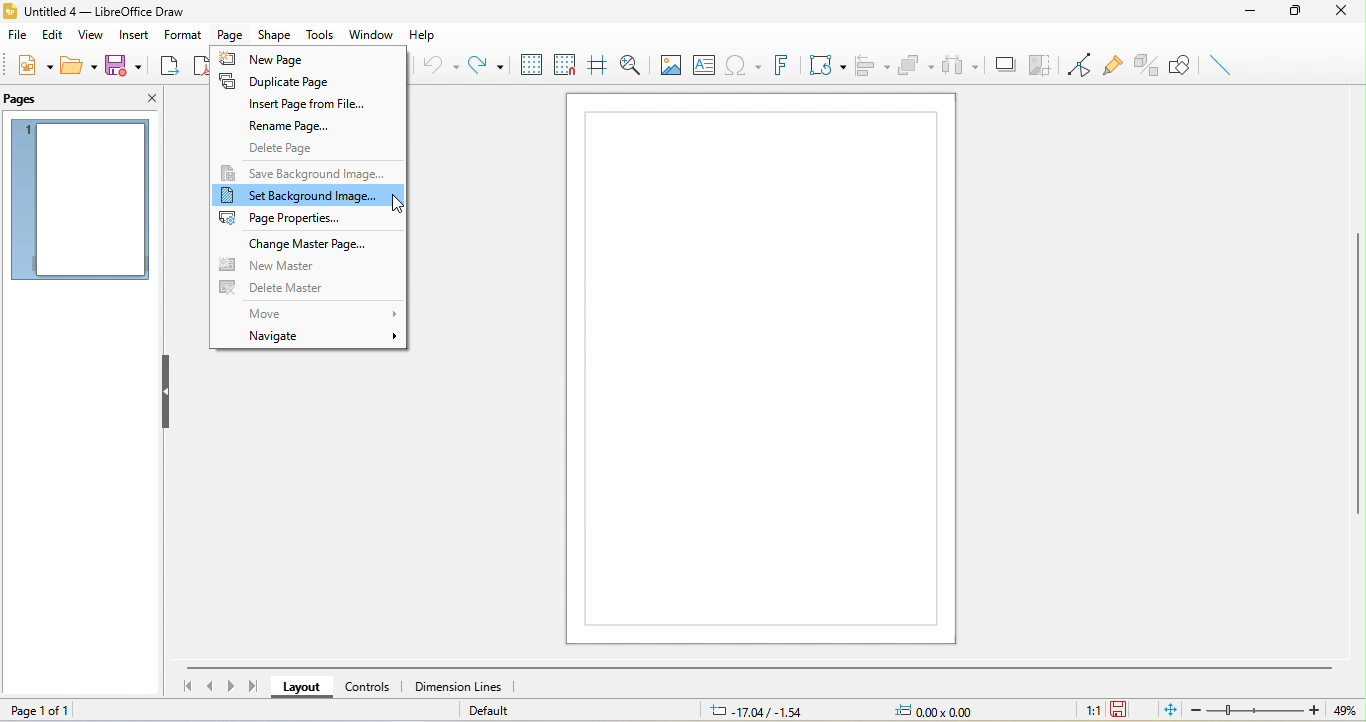 This screenshot has width=1366, height=722. I want to click on fit to the current page, so click(1164, 708).